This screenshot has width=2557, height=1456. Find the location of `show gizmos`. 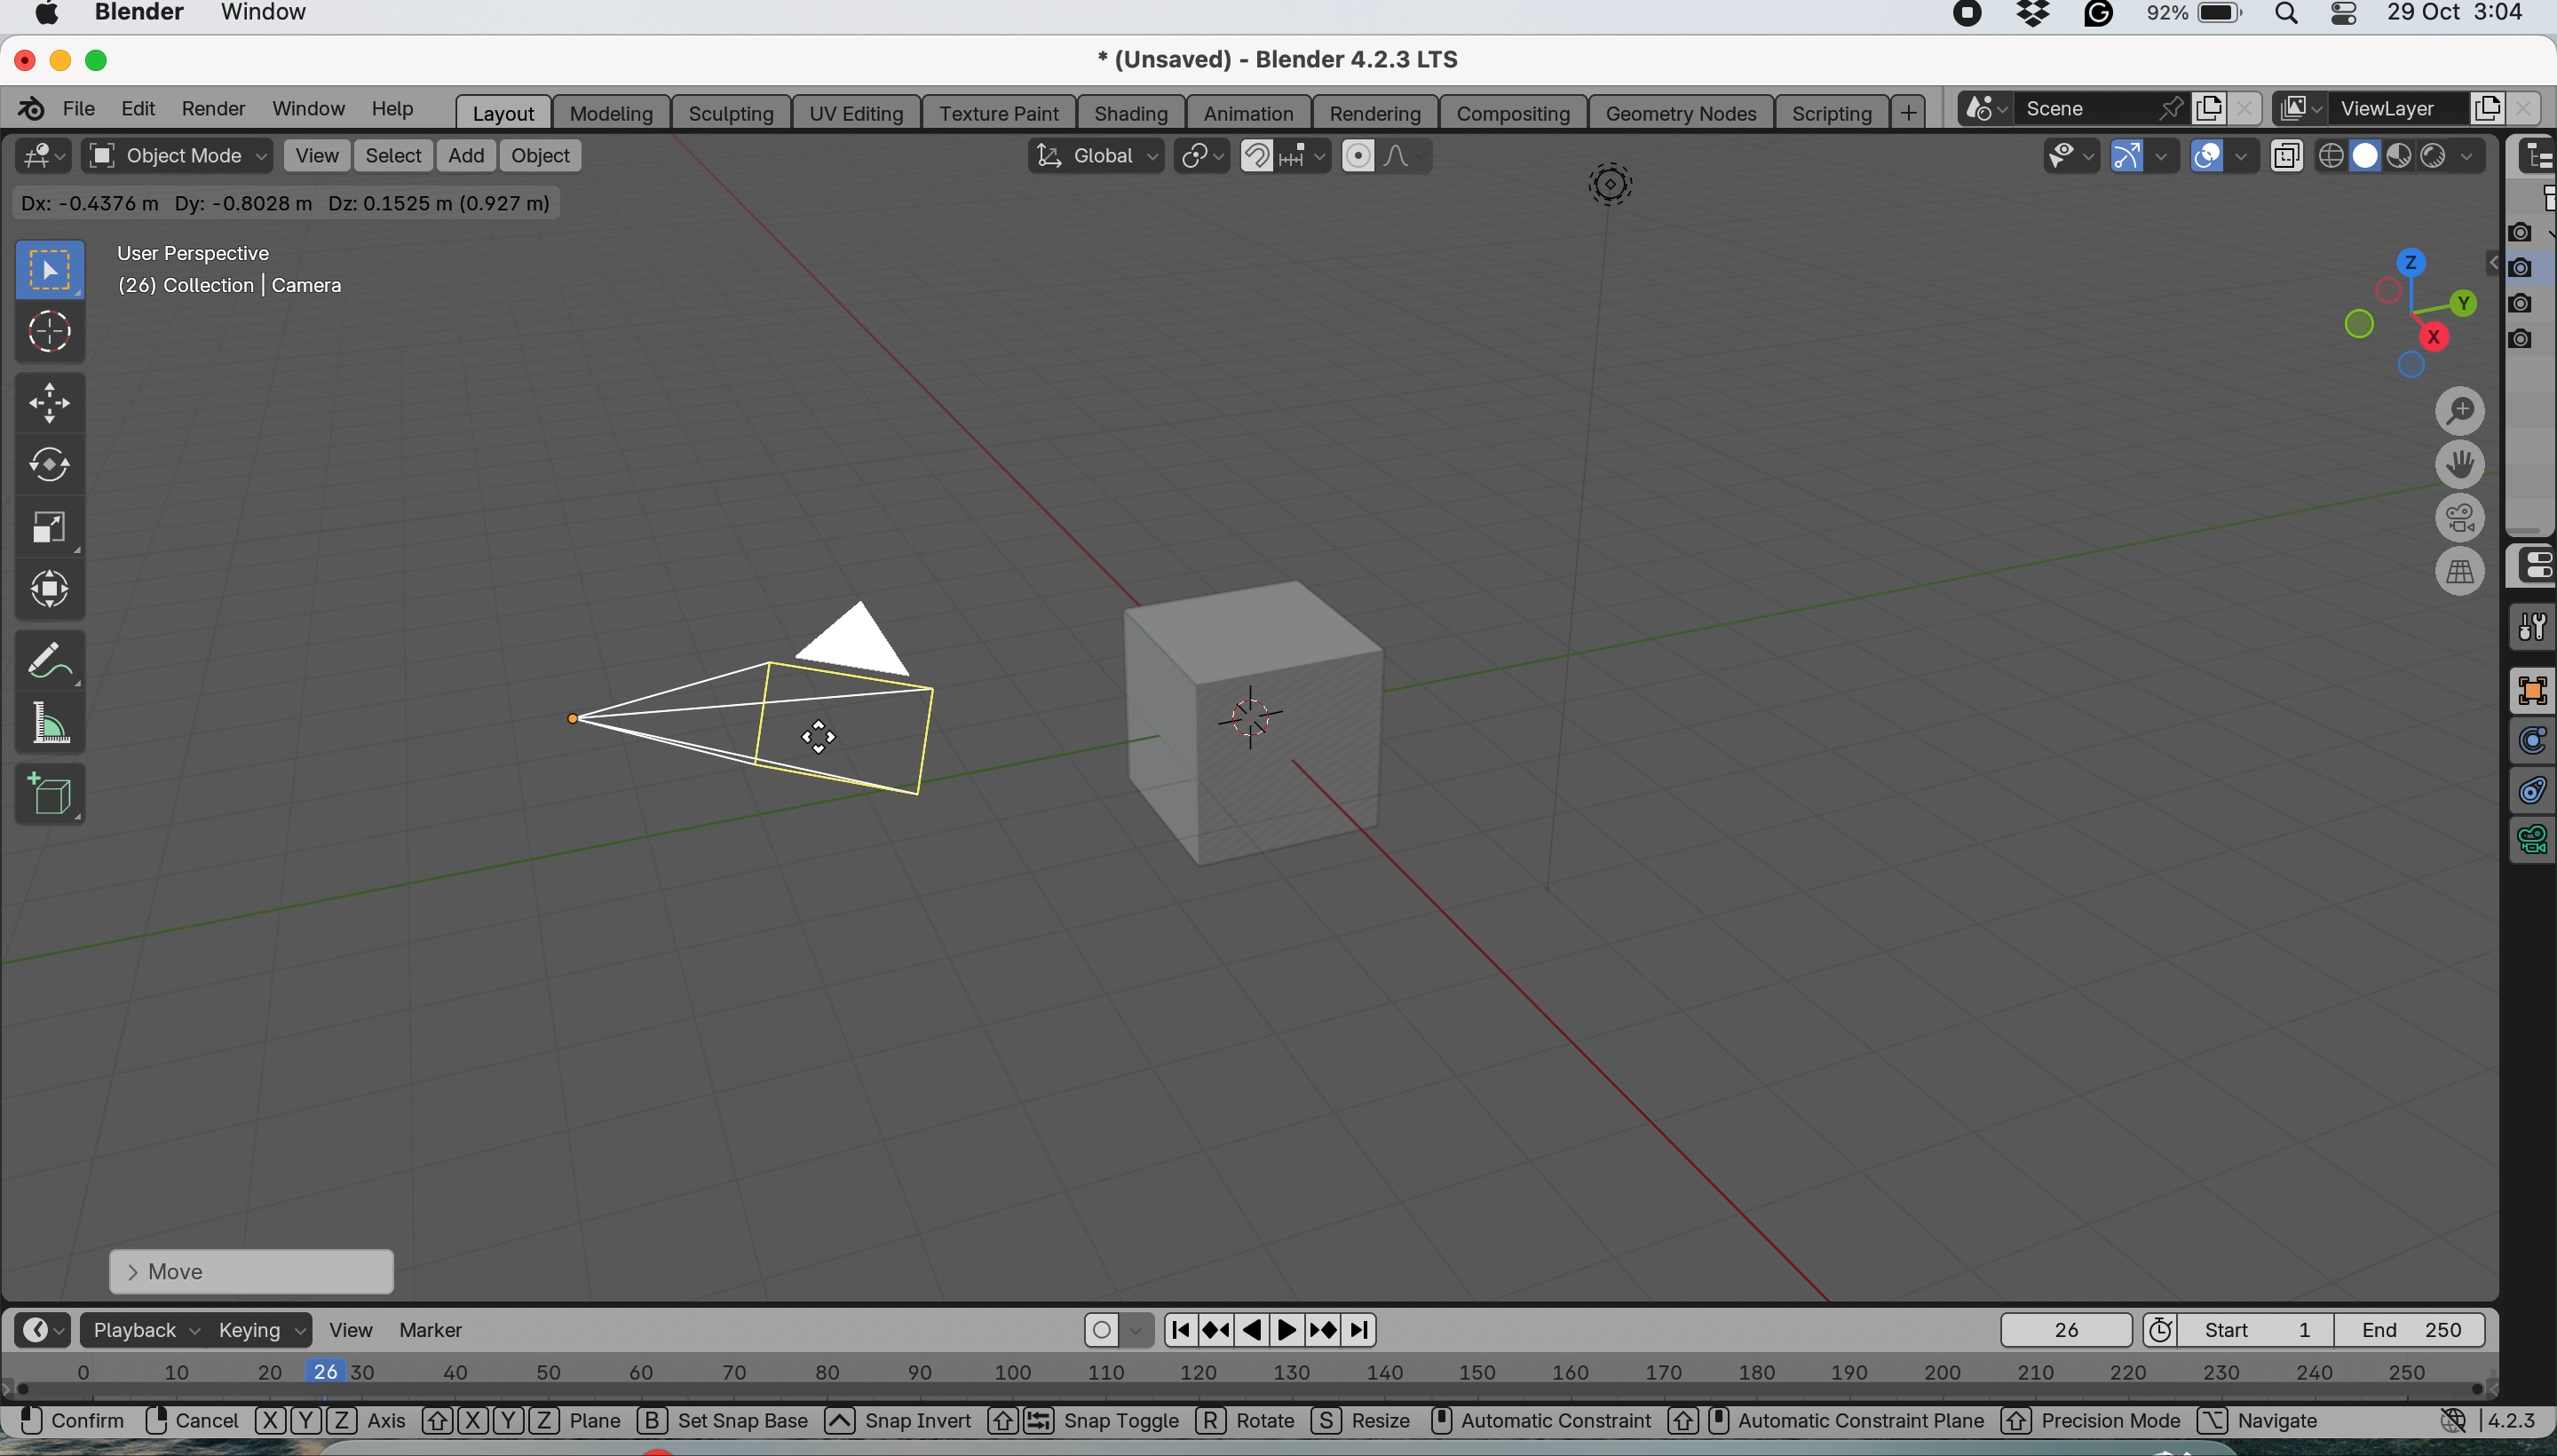

show gizmos is located at coordinates (2128, 157).